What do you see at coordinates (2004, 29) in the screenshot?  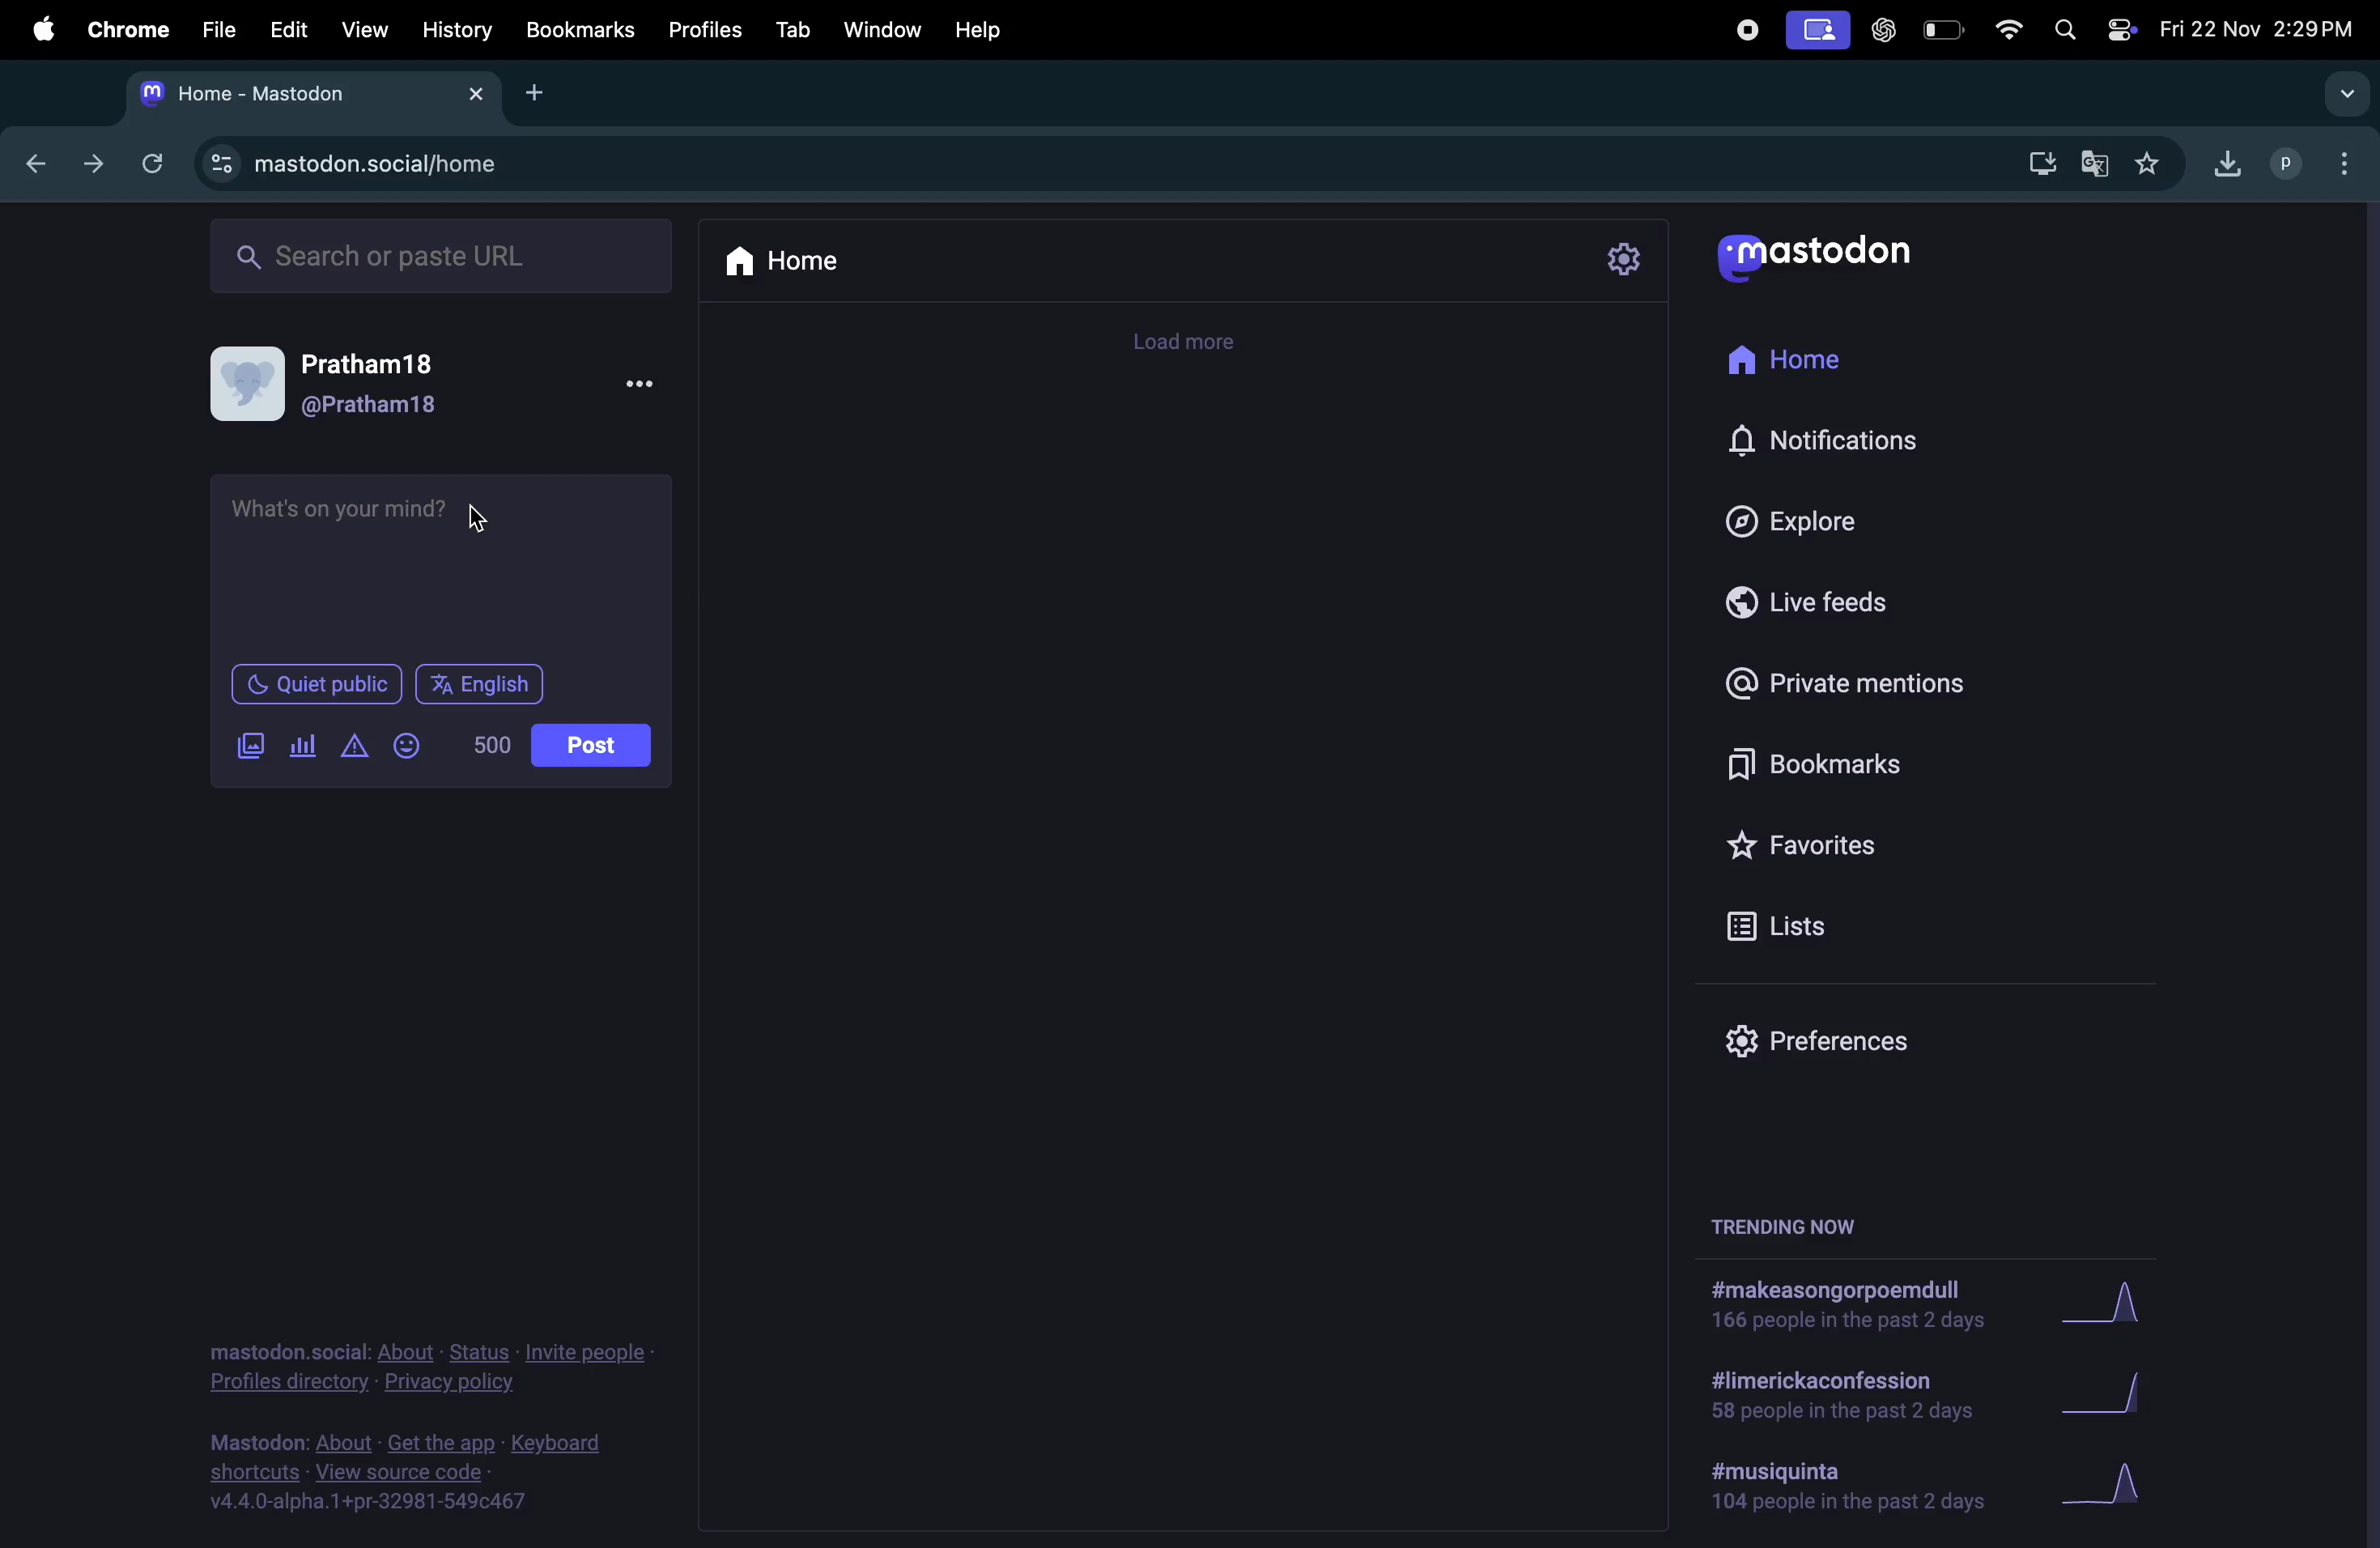 I see `wifi` at bounding box center [2004, 29].